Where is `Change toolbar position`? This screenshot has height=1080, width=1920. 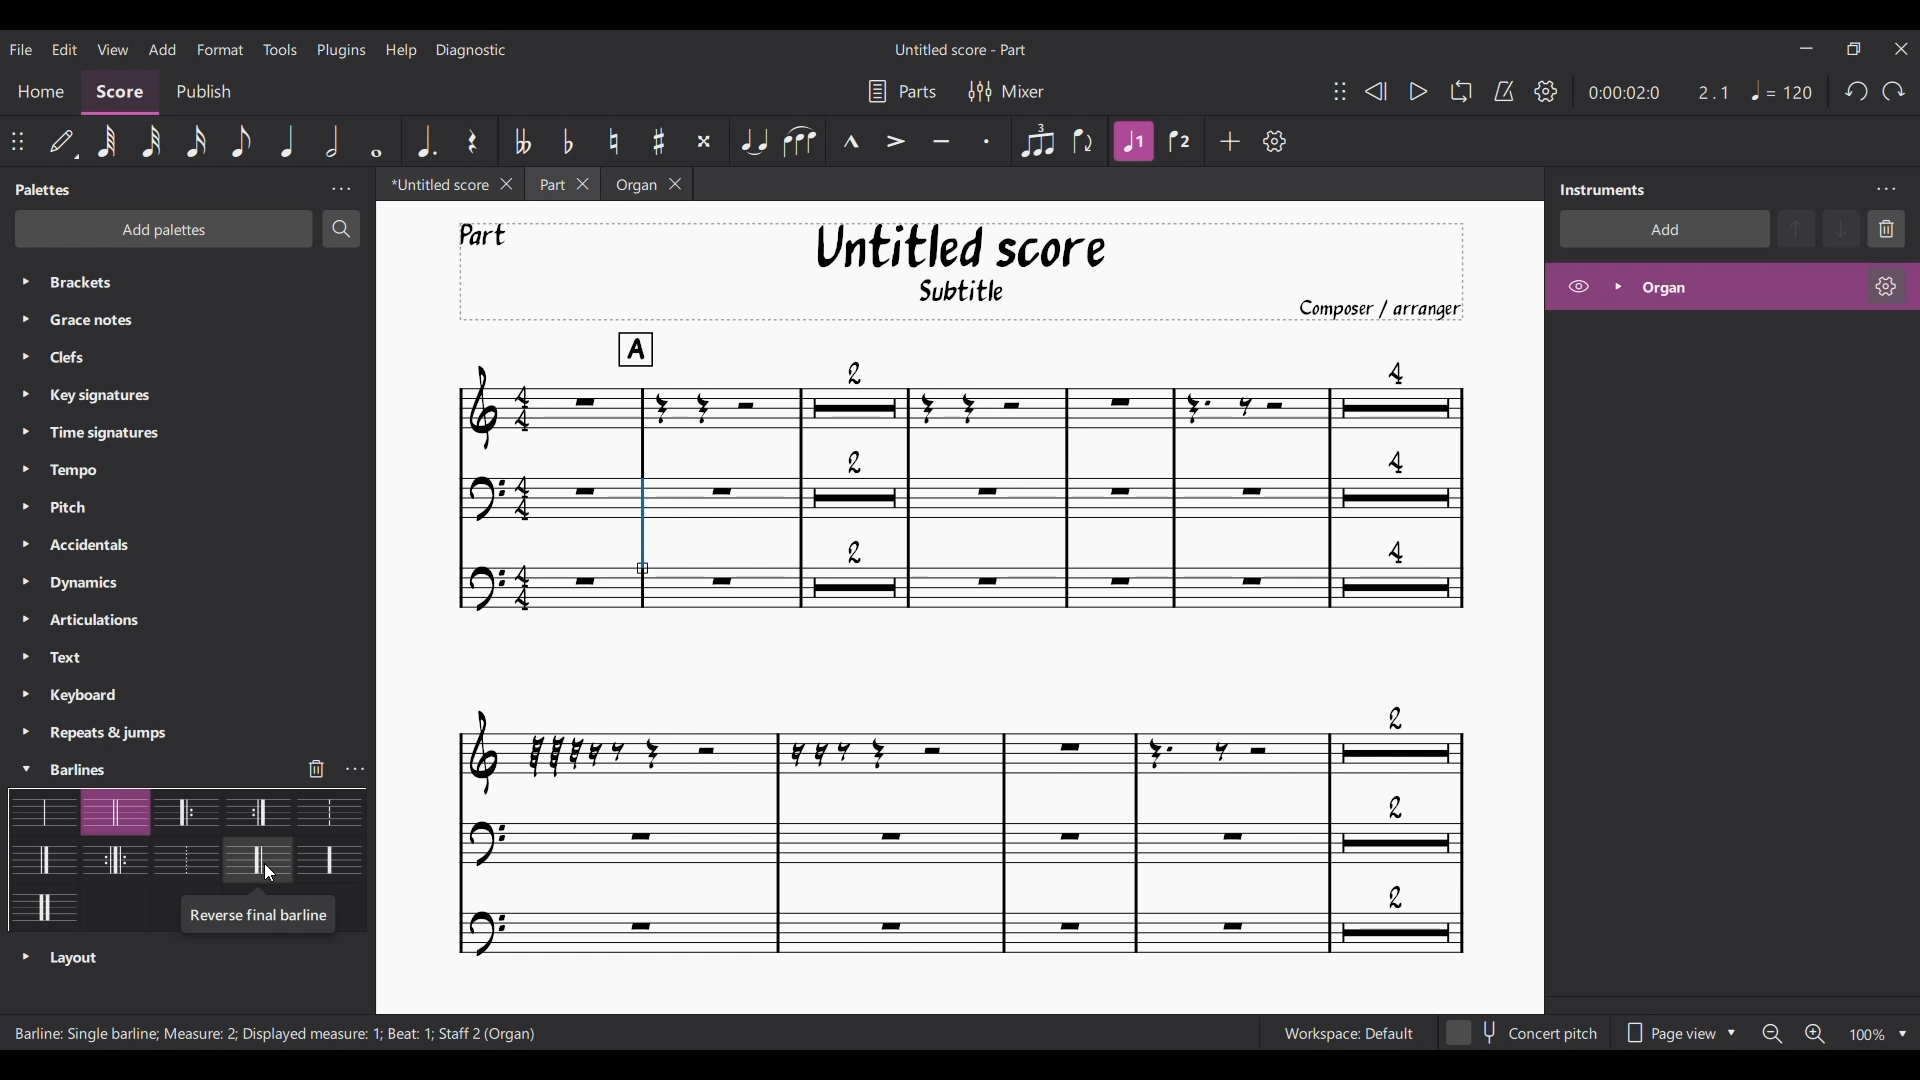 Change toolbar position is located at coordinates (1340, 91).